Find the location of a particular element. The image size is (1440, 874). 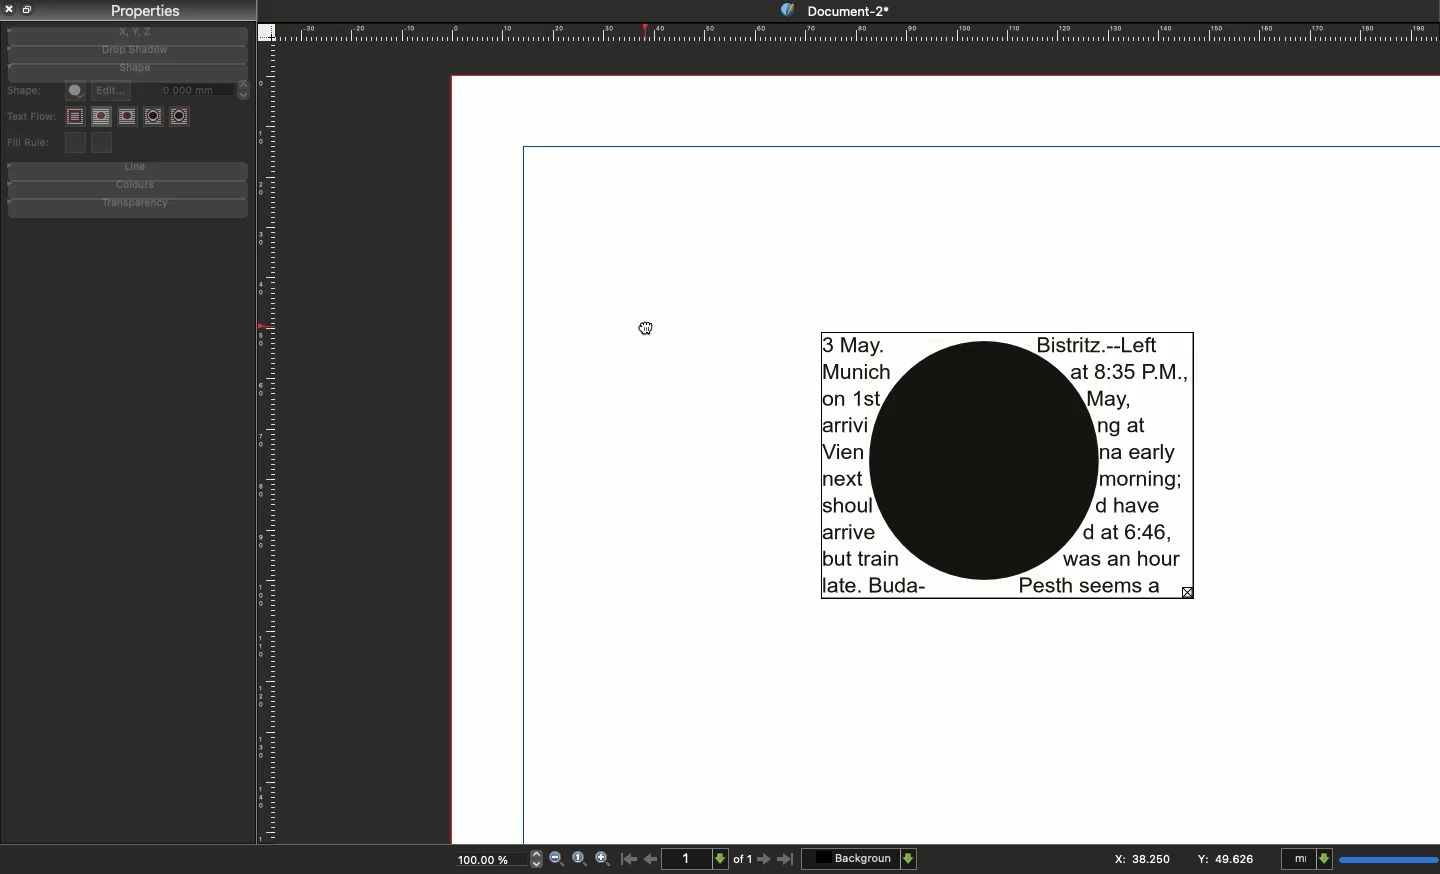

Transparency is located at coordinates (146, 205).